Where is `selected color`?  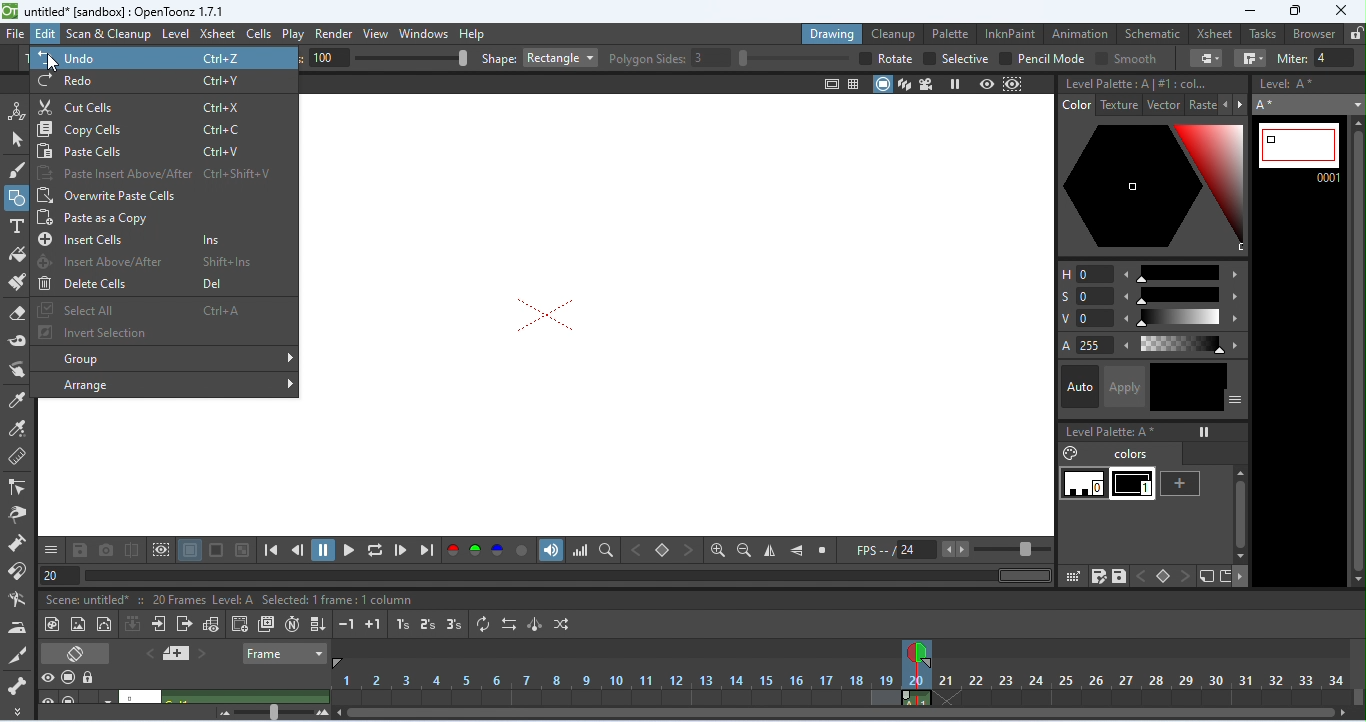
selected color is located at coordinates (1152, 188).